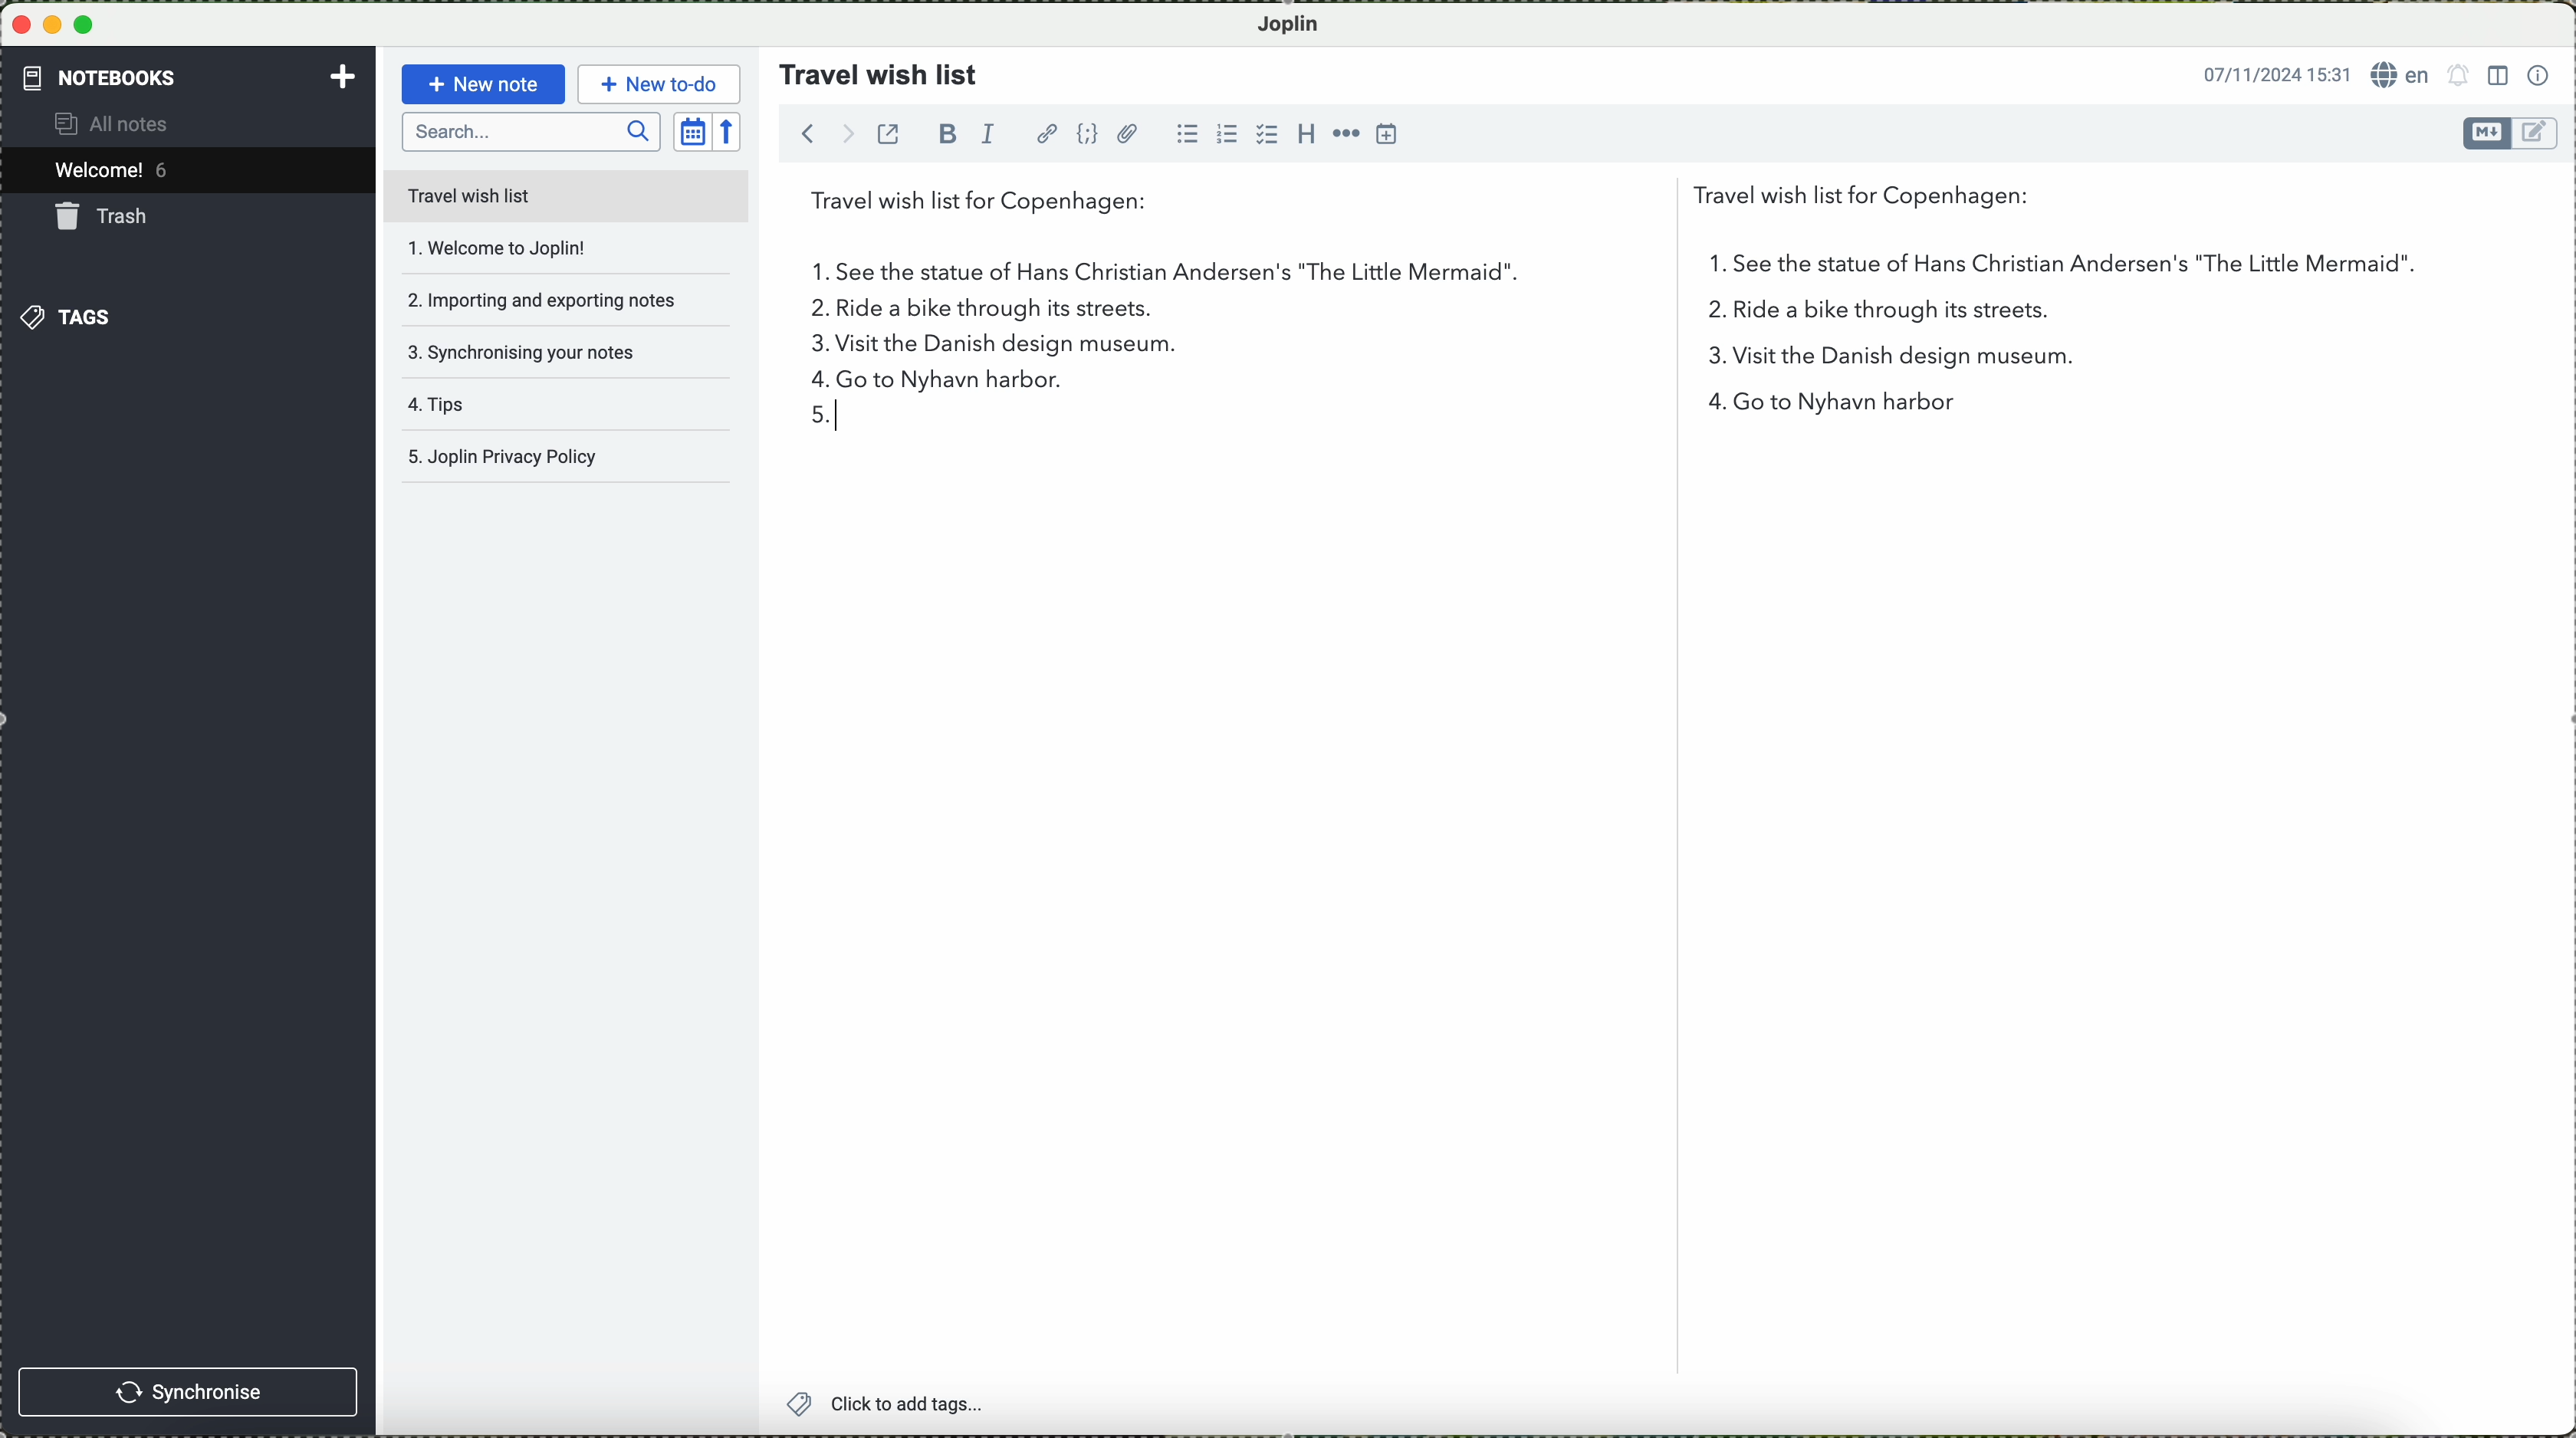 This screenshot has height=1438, width=2576. I want to click on Joplin, so click(1299, 23).